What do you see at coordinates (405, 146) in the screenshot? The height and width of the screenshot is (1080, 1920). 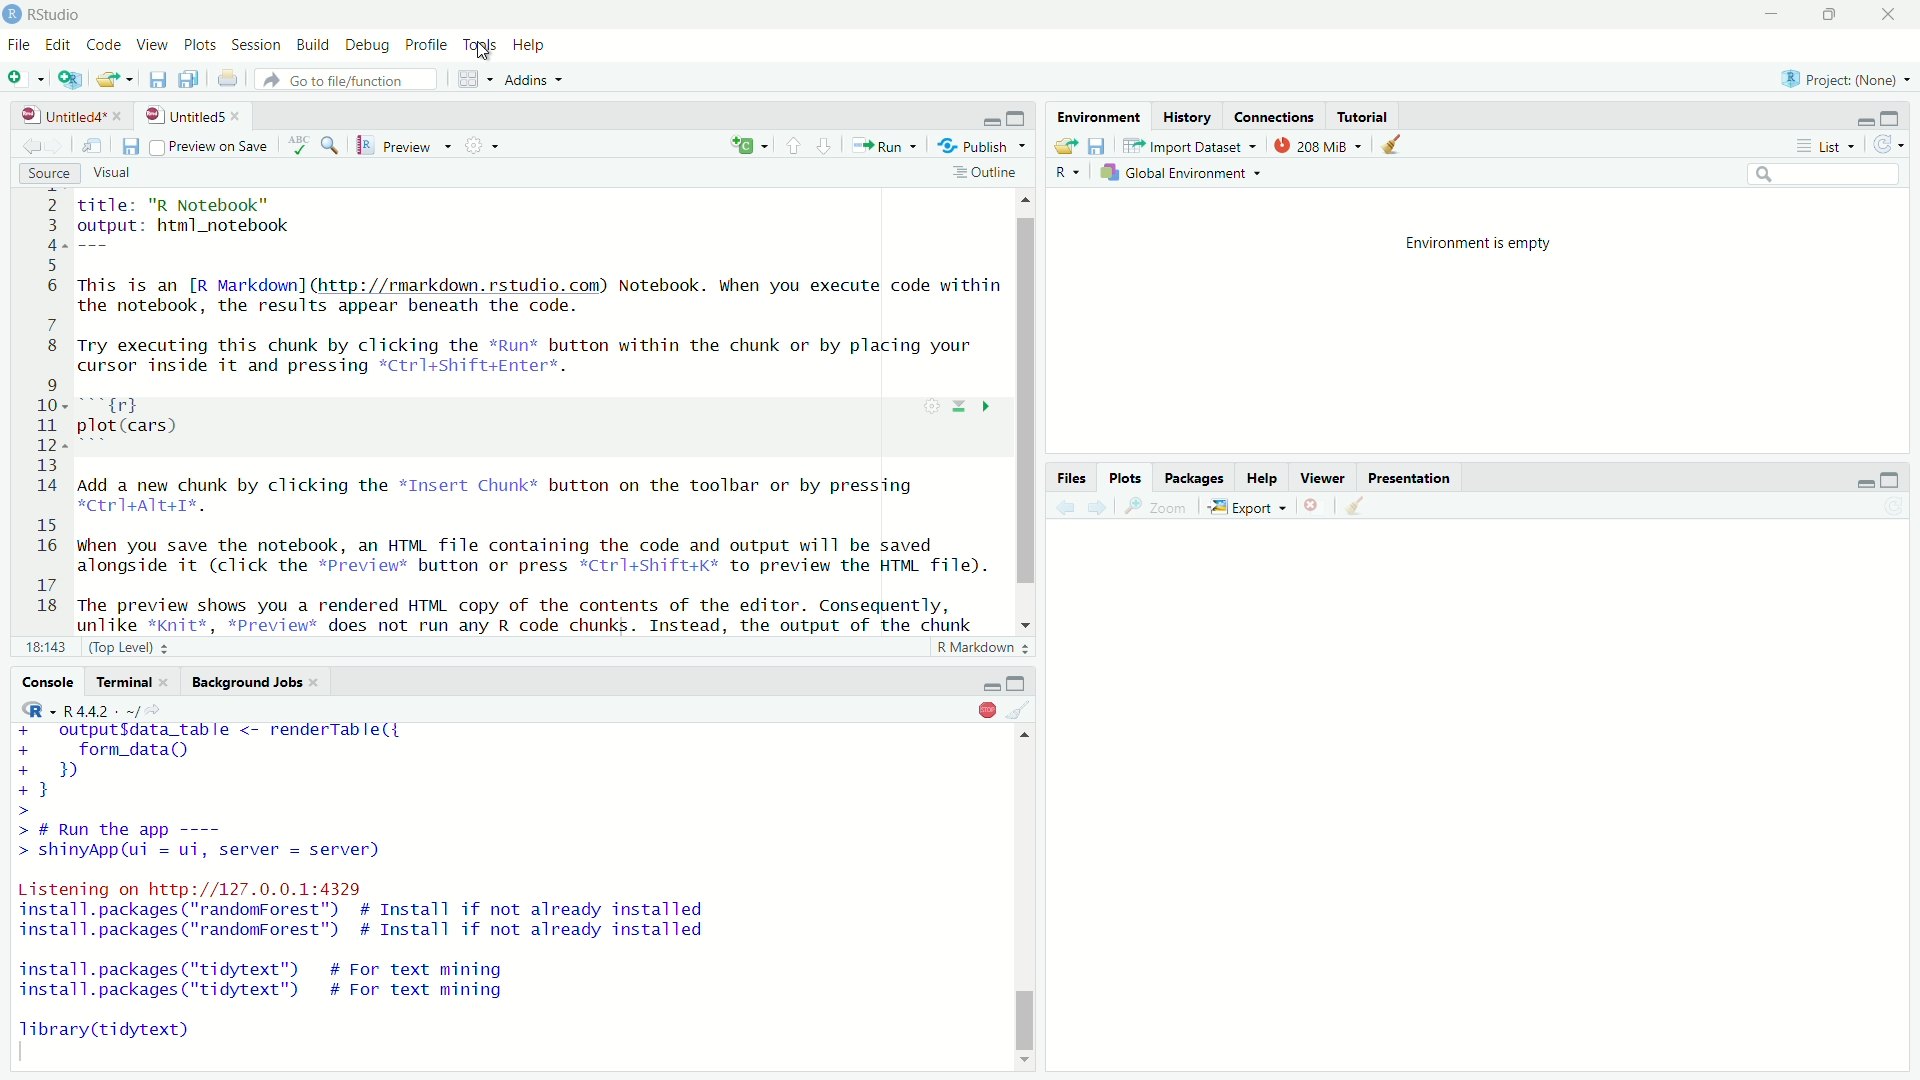 I see `Preview` at bounding box center [405, 146].